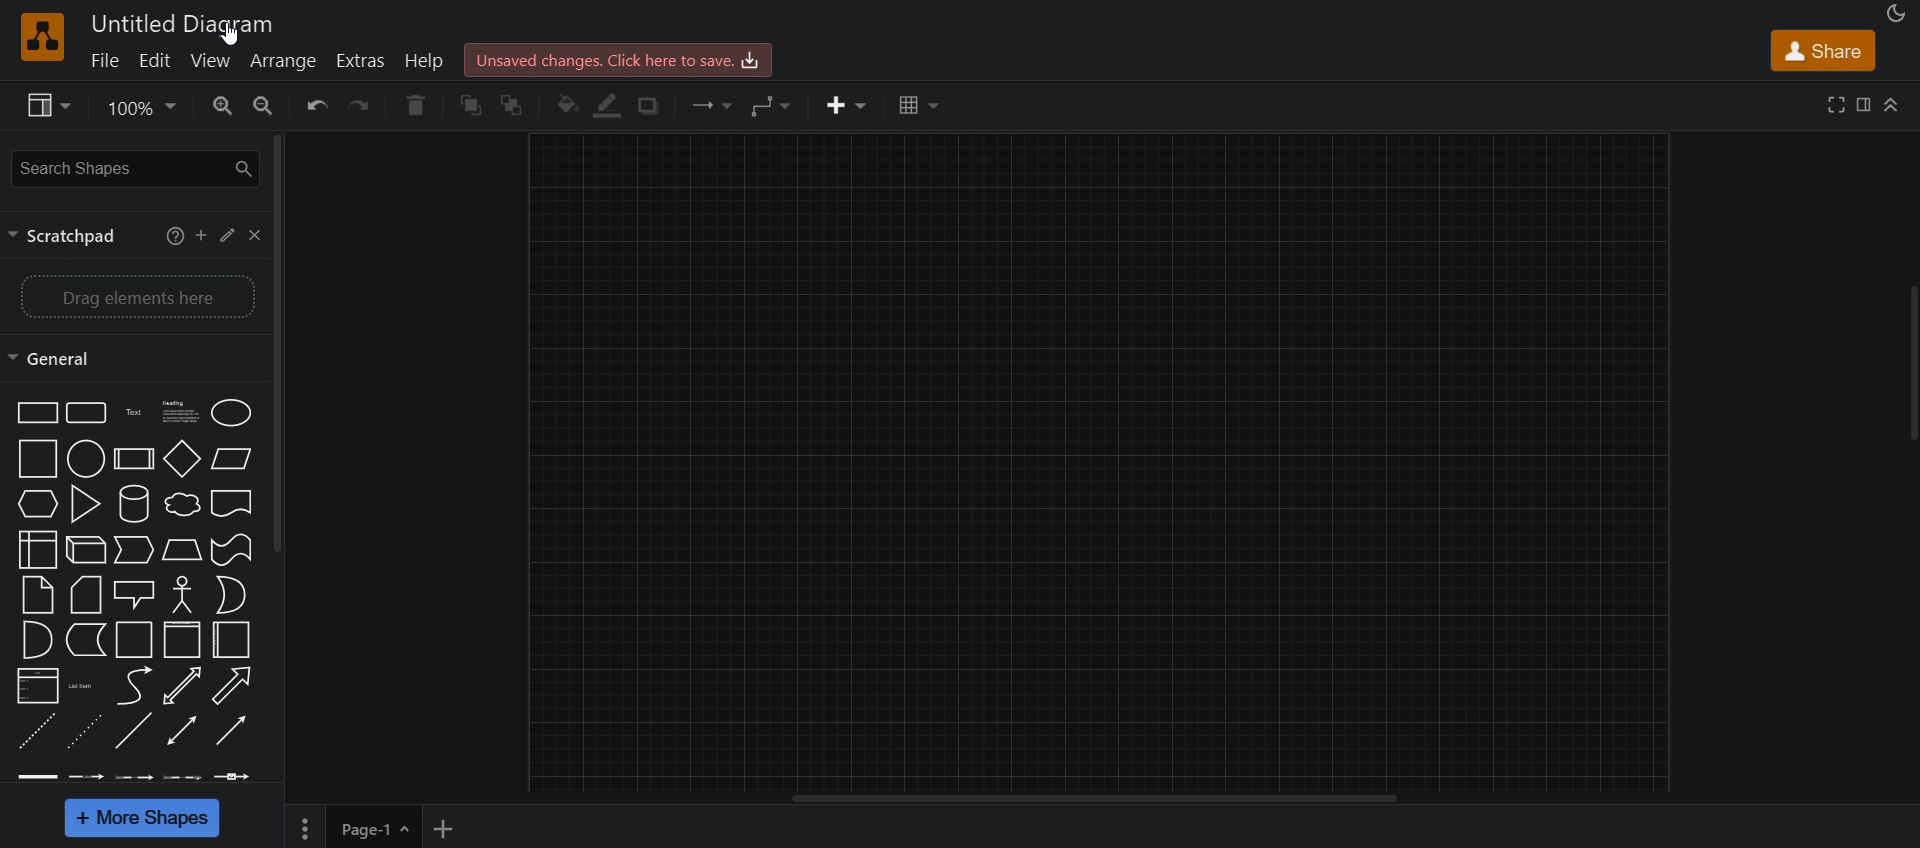 The height and width of the screenshot is (848, 1920). What do you see at coordinates (259, 236) in the screenshot?
I see `close` at bounding box center [259, 236].